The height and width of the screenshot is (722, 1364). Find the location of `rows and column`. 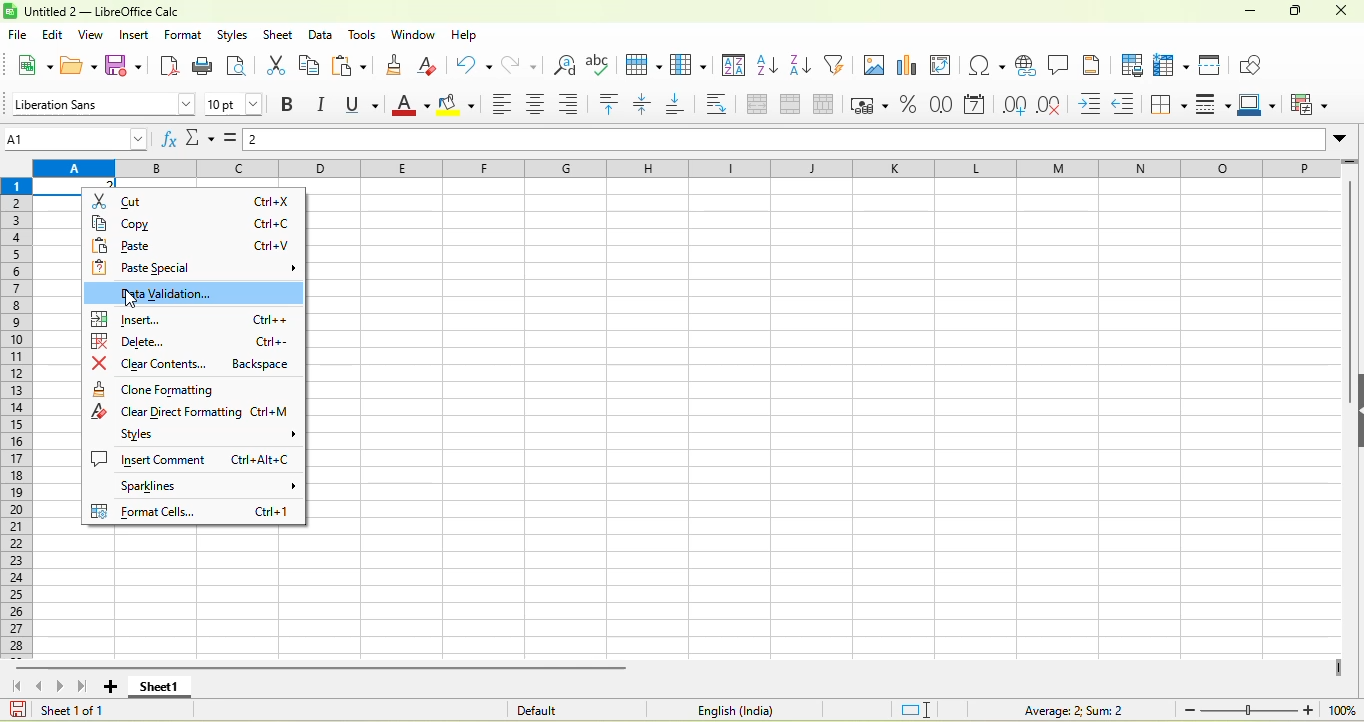

rows and column is located at coordinates (1174, 65).